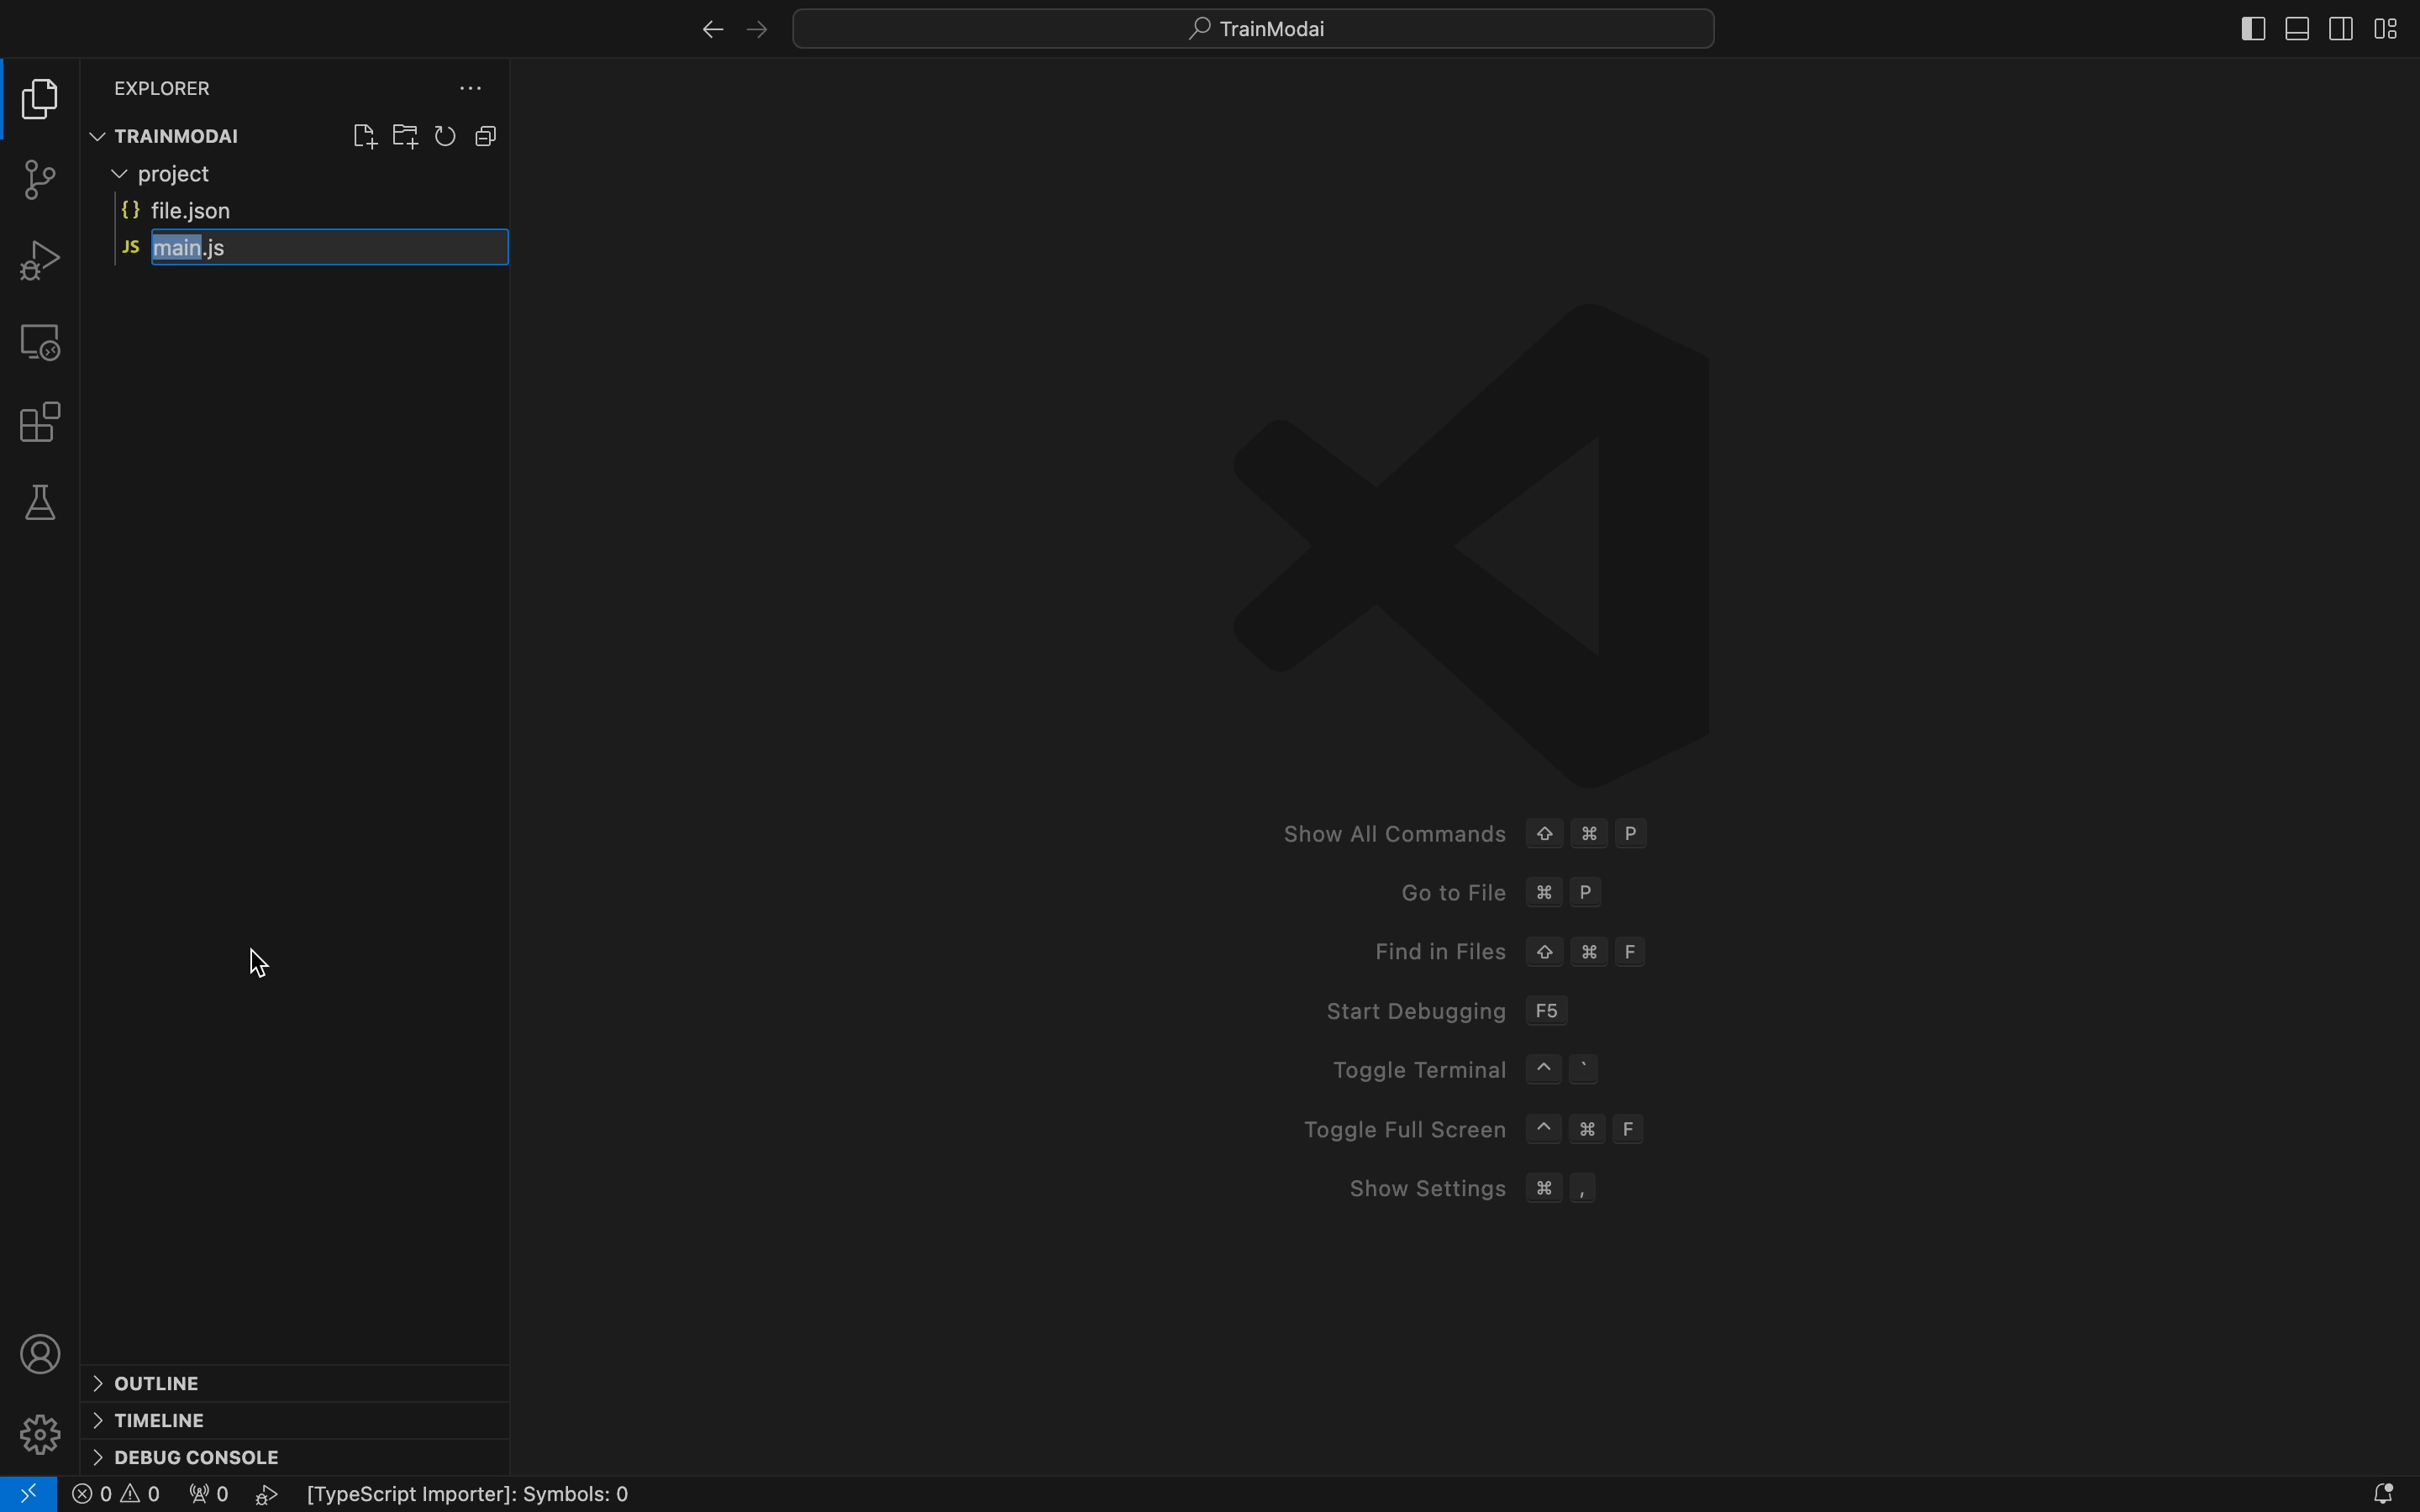 This screenshot has height=1512, width=2420. Describe the element at coordinates (1466, 1123) in the screenshot. I see `Toggle Full Screen` at that location.